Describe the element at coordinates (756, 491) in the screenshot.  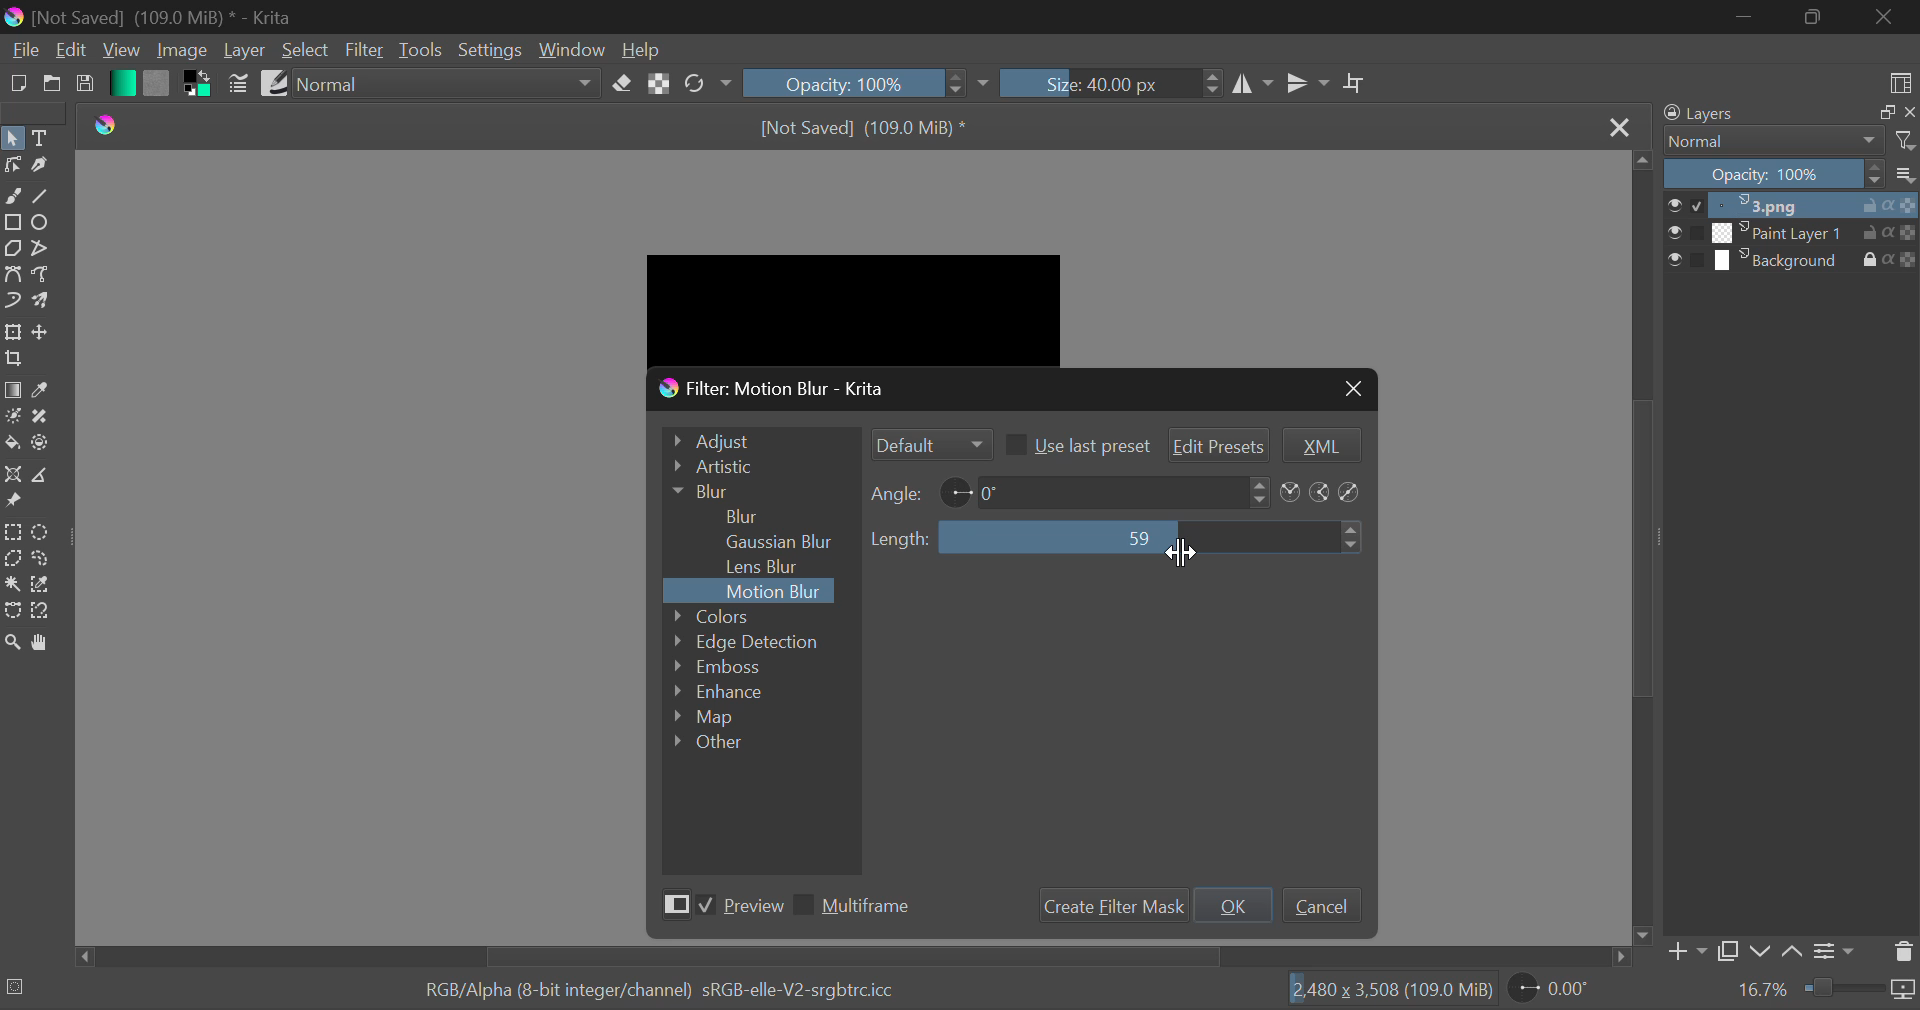
I see `Blur` at that location.